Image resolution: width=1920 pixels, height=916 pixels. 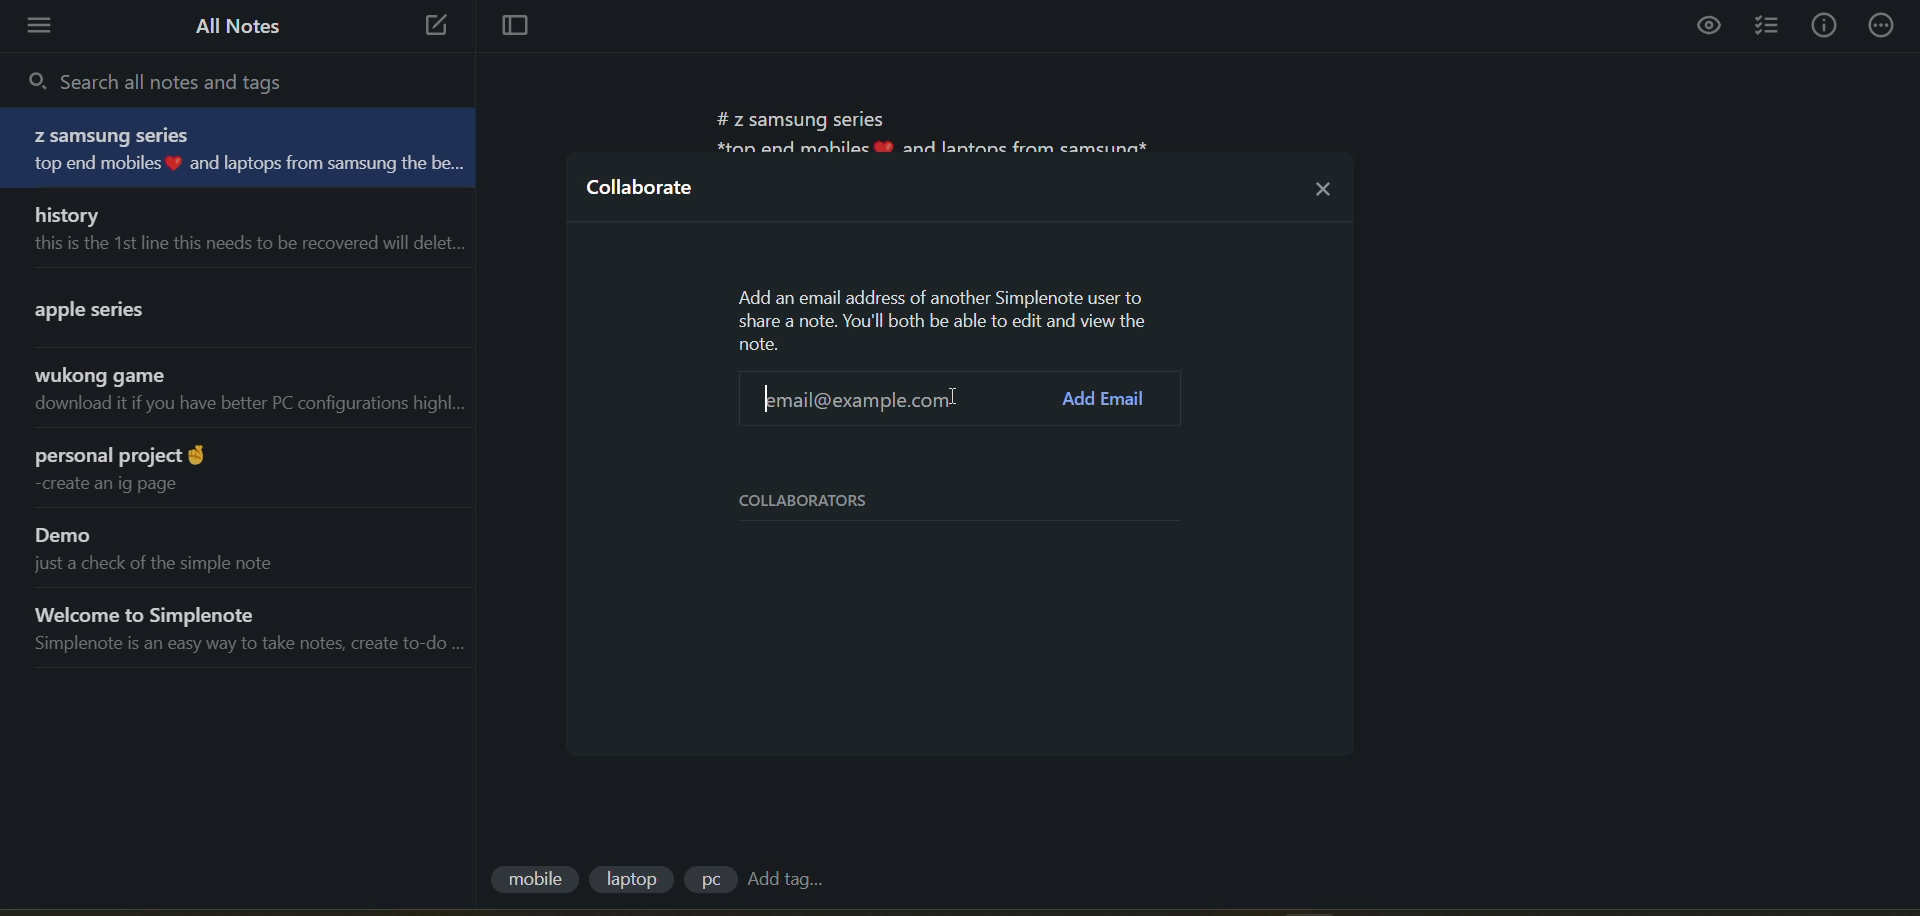 What do you see at coordinates (240, 629) in the screenshot?
I see `note title and preview` at bounding box center [240, 629].